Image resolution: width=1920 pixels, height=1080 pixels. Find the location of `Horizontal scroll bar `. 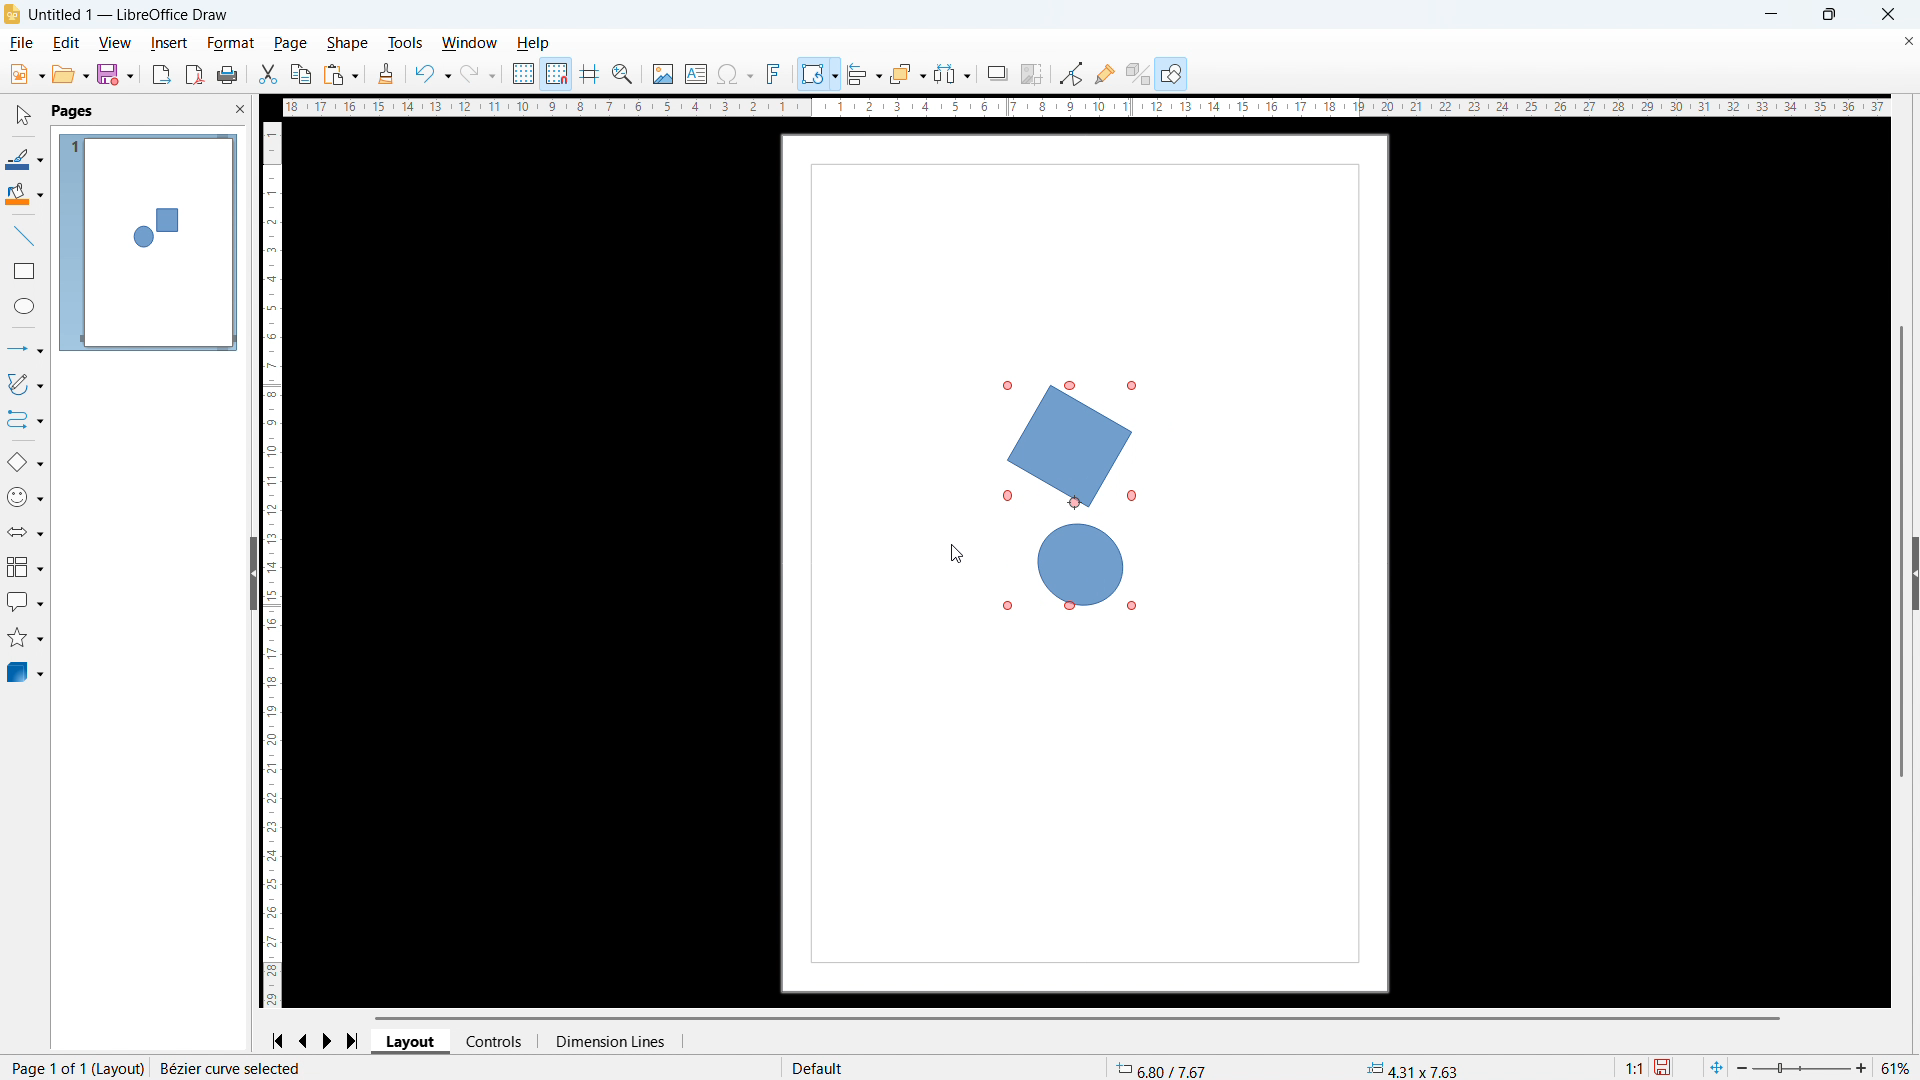

Horizontal scroll bar  is located at coordinates (1079, 1018).